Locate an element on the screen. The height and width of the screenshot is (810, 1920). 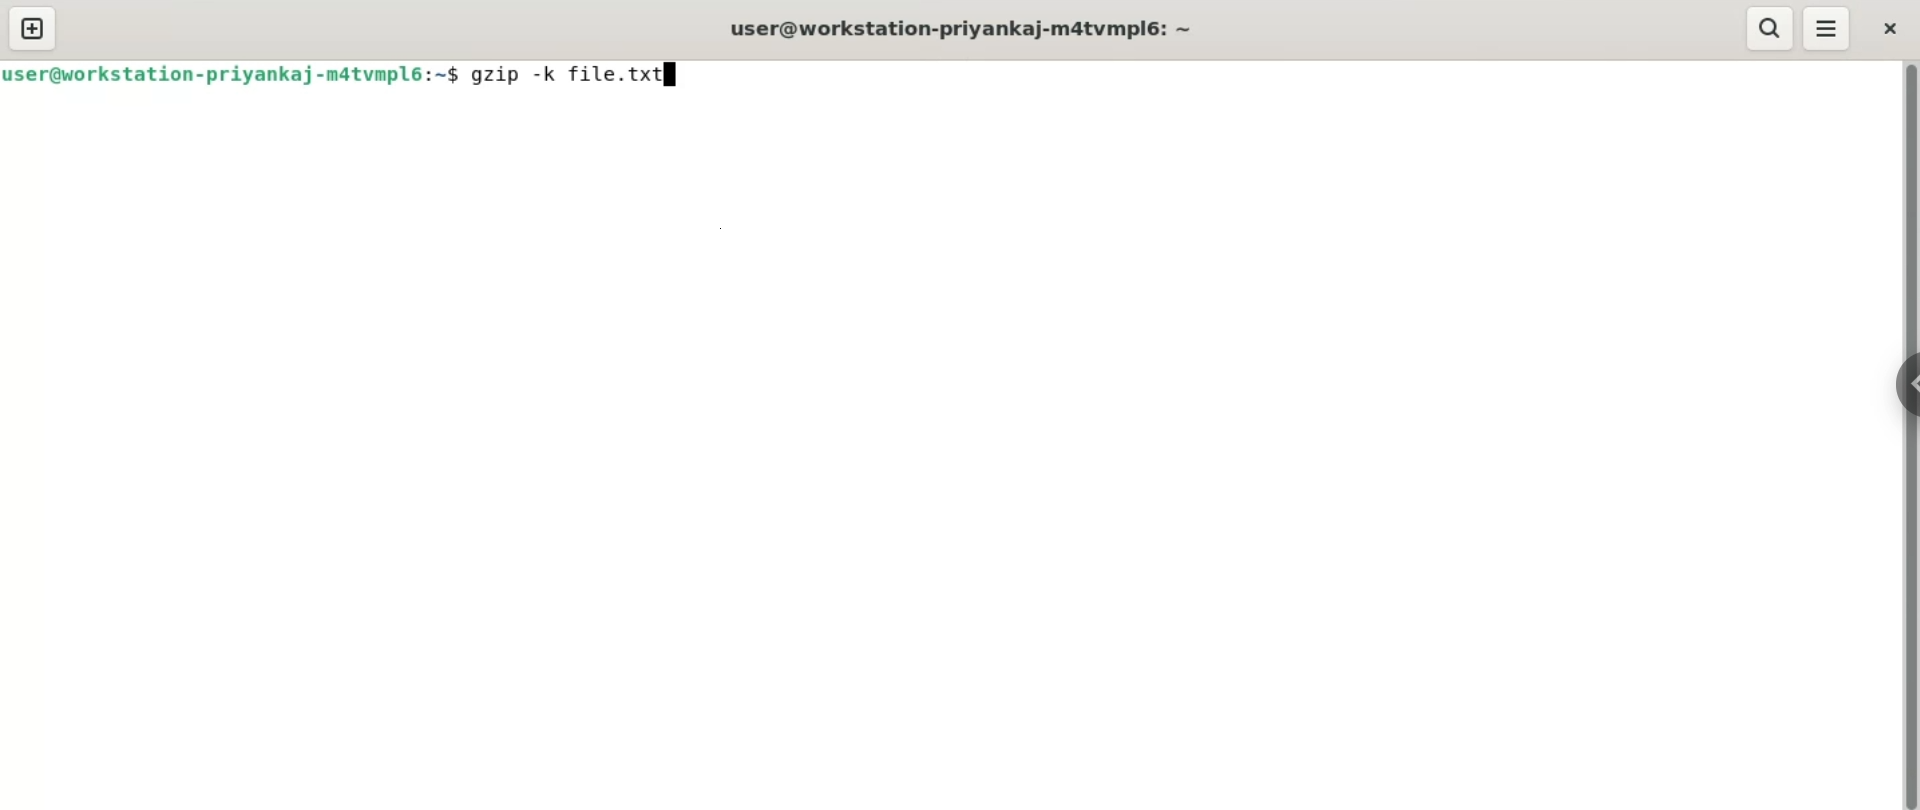
vertical scroll bar is located at coordinates (1908, 437).